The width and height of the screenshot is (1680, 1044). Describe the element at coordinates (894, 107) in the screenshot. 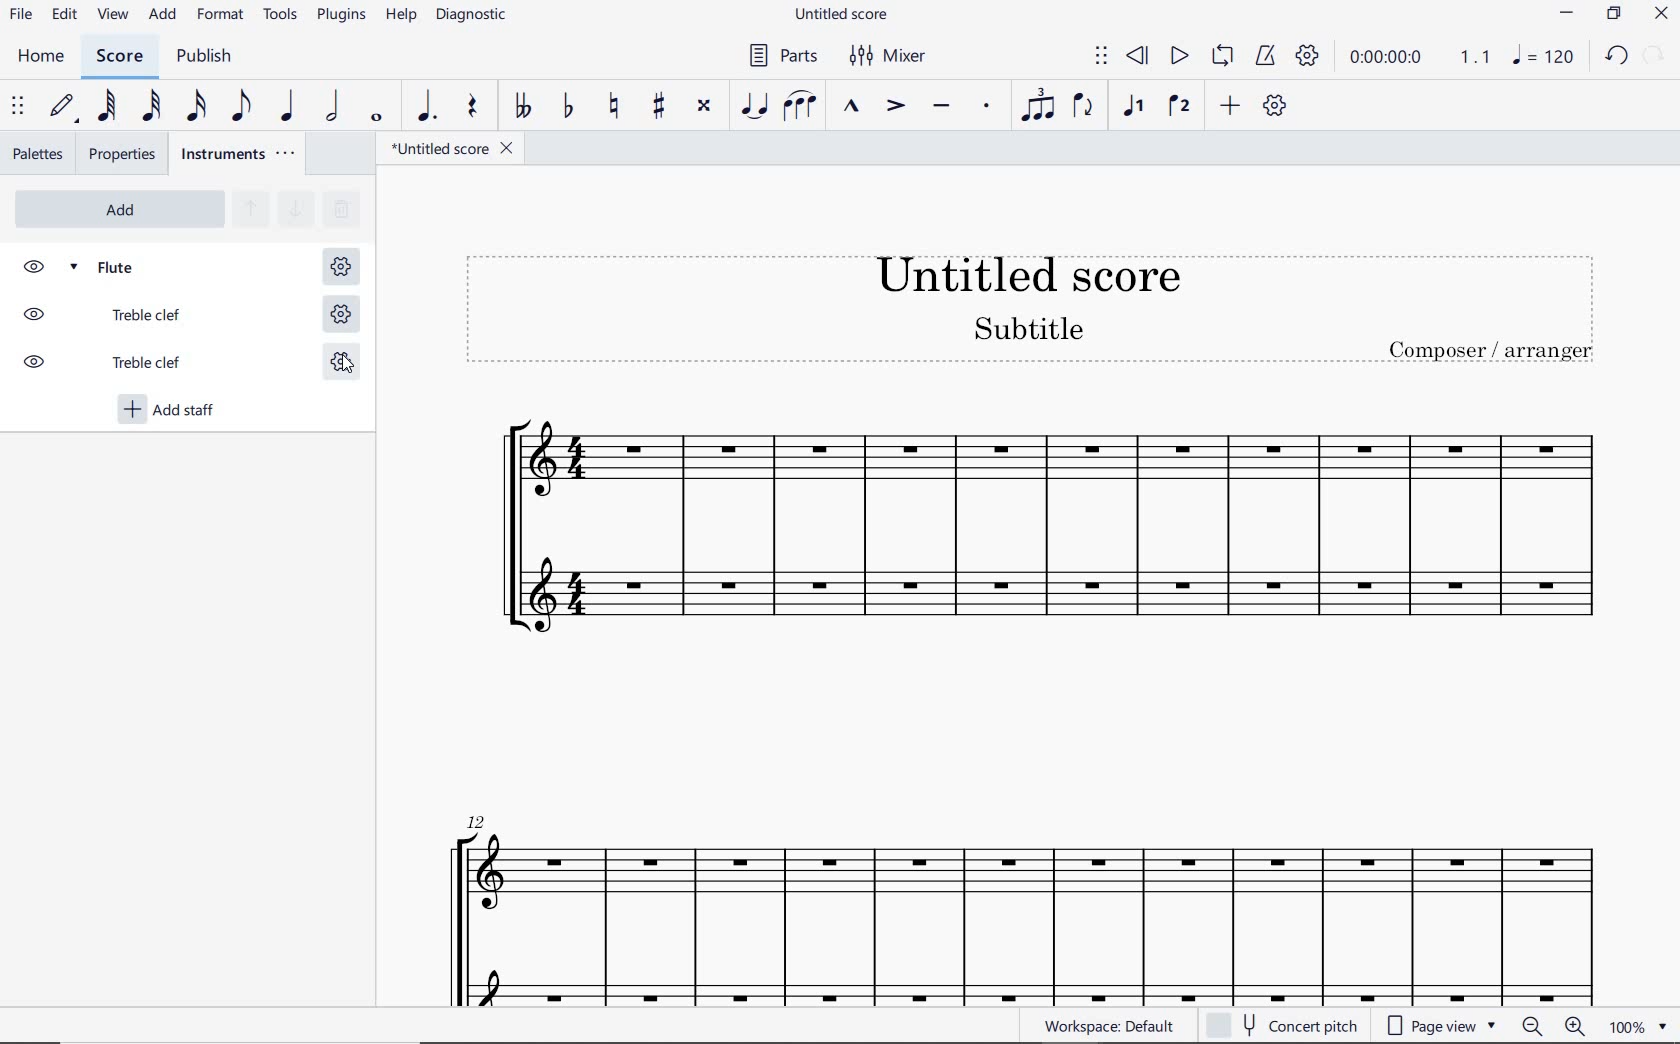

I see `ACCENT` at that location.